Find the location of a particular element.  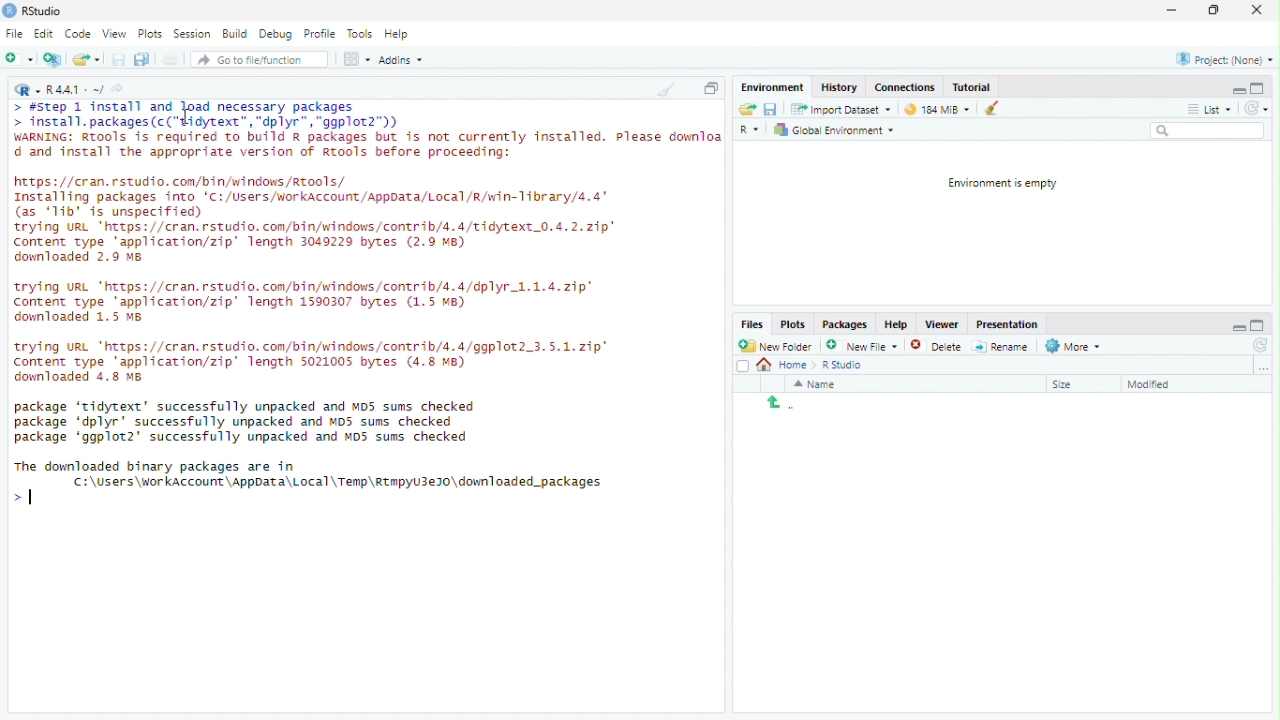

Cursor is located at coordinates (188, 117).